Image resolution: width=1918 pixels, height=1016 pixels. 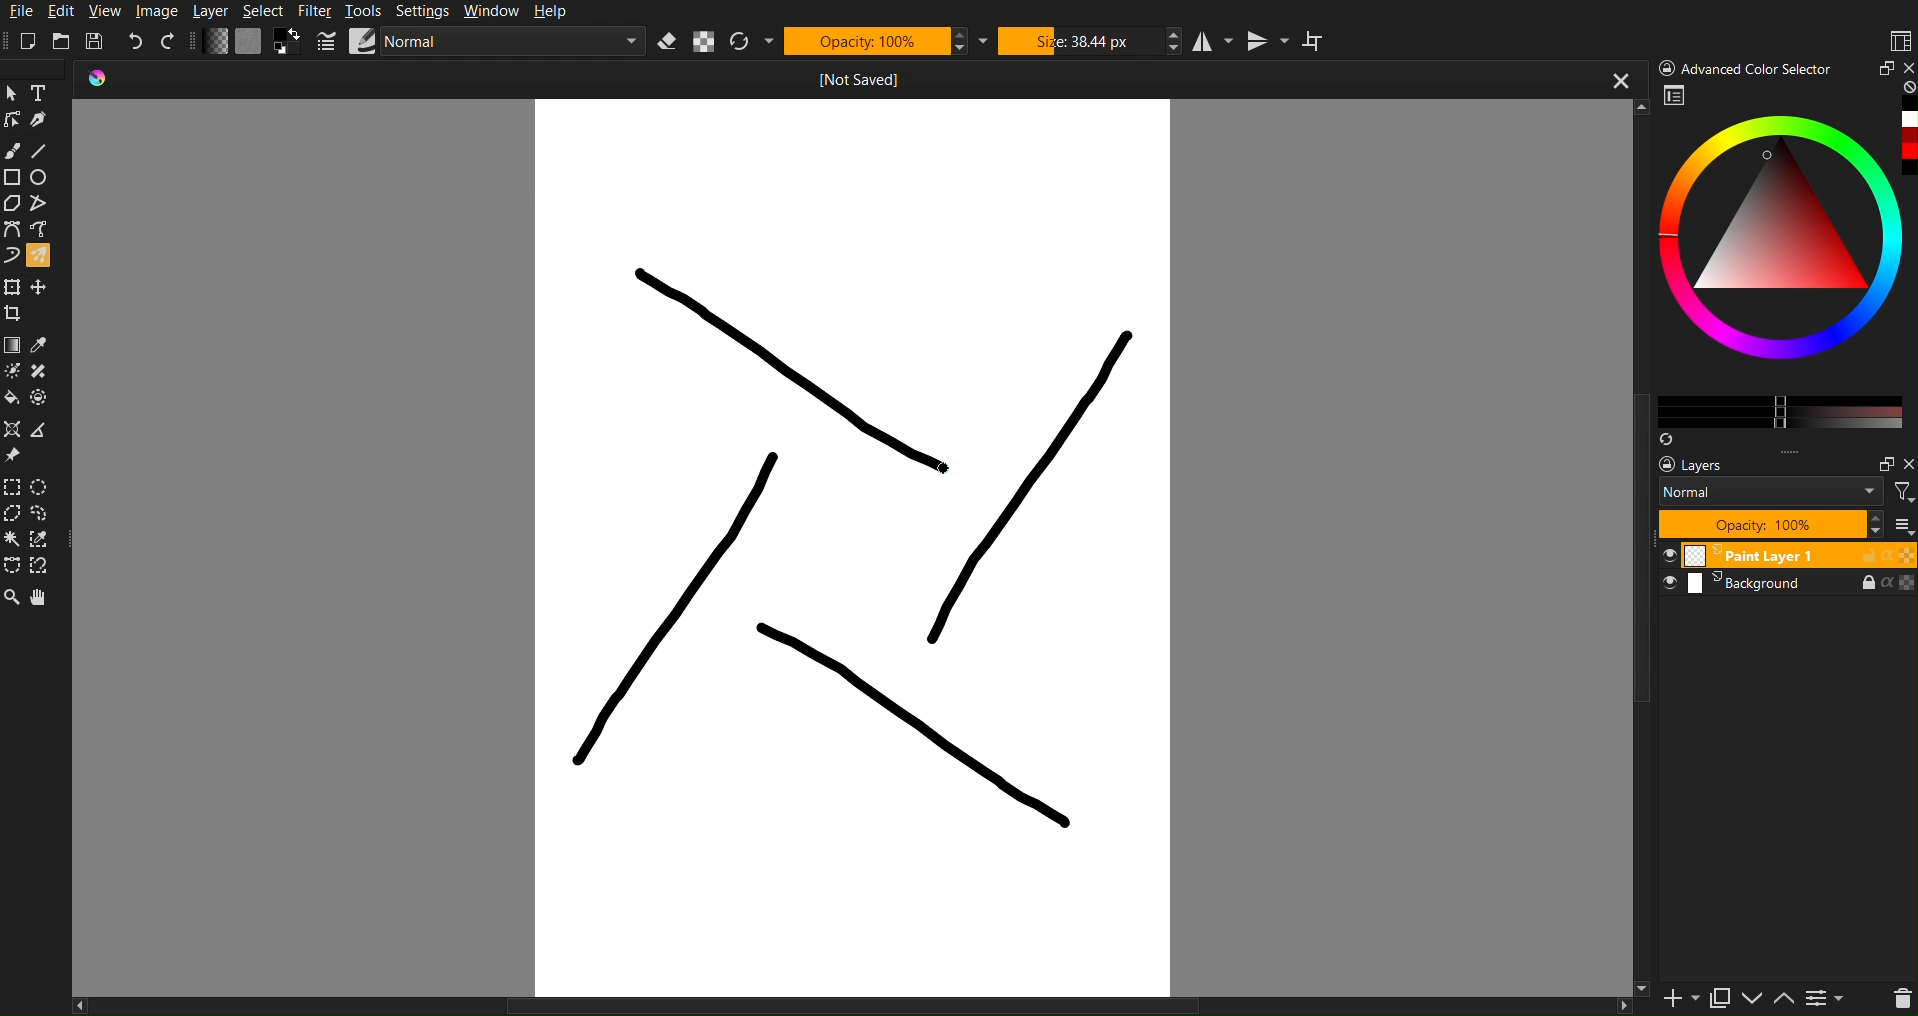 I want to click on Save, so click(x=94, y=39).